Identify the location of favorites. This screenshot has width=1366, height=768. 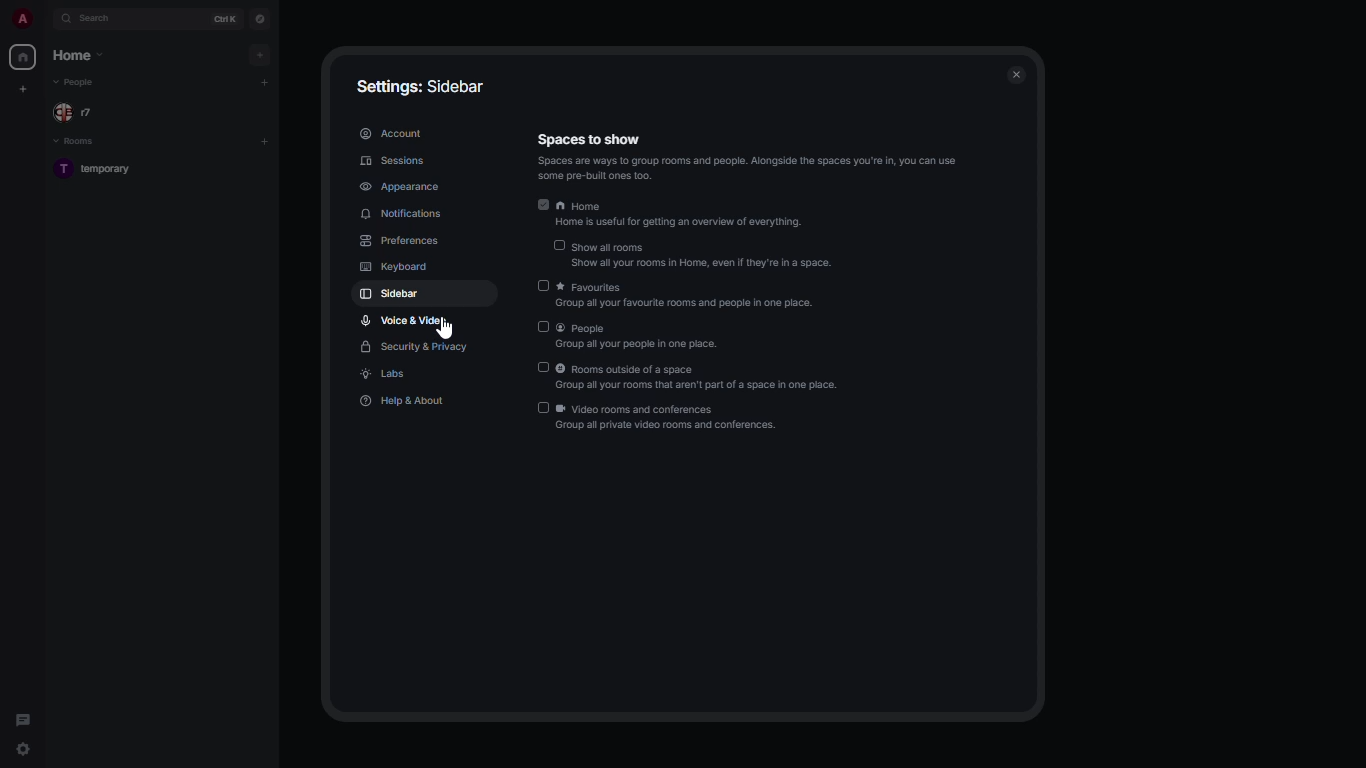
(654, 288).